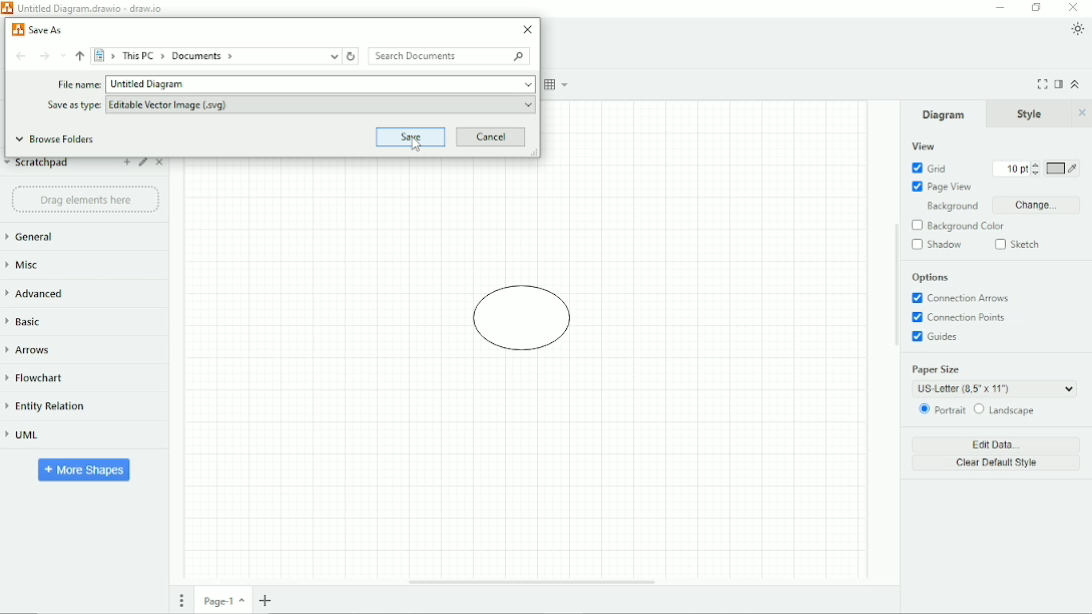  I want to click on Forward, so click(44, 57).